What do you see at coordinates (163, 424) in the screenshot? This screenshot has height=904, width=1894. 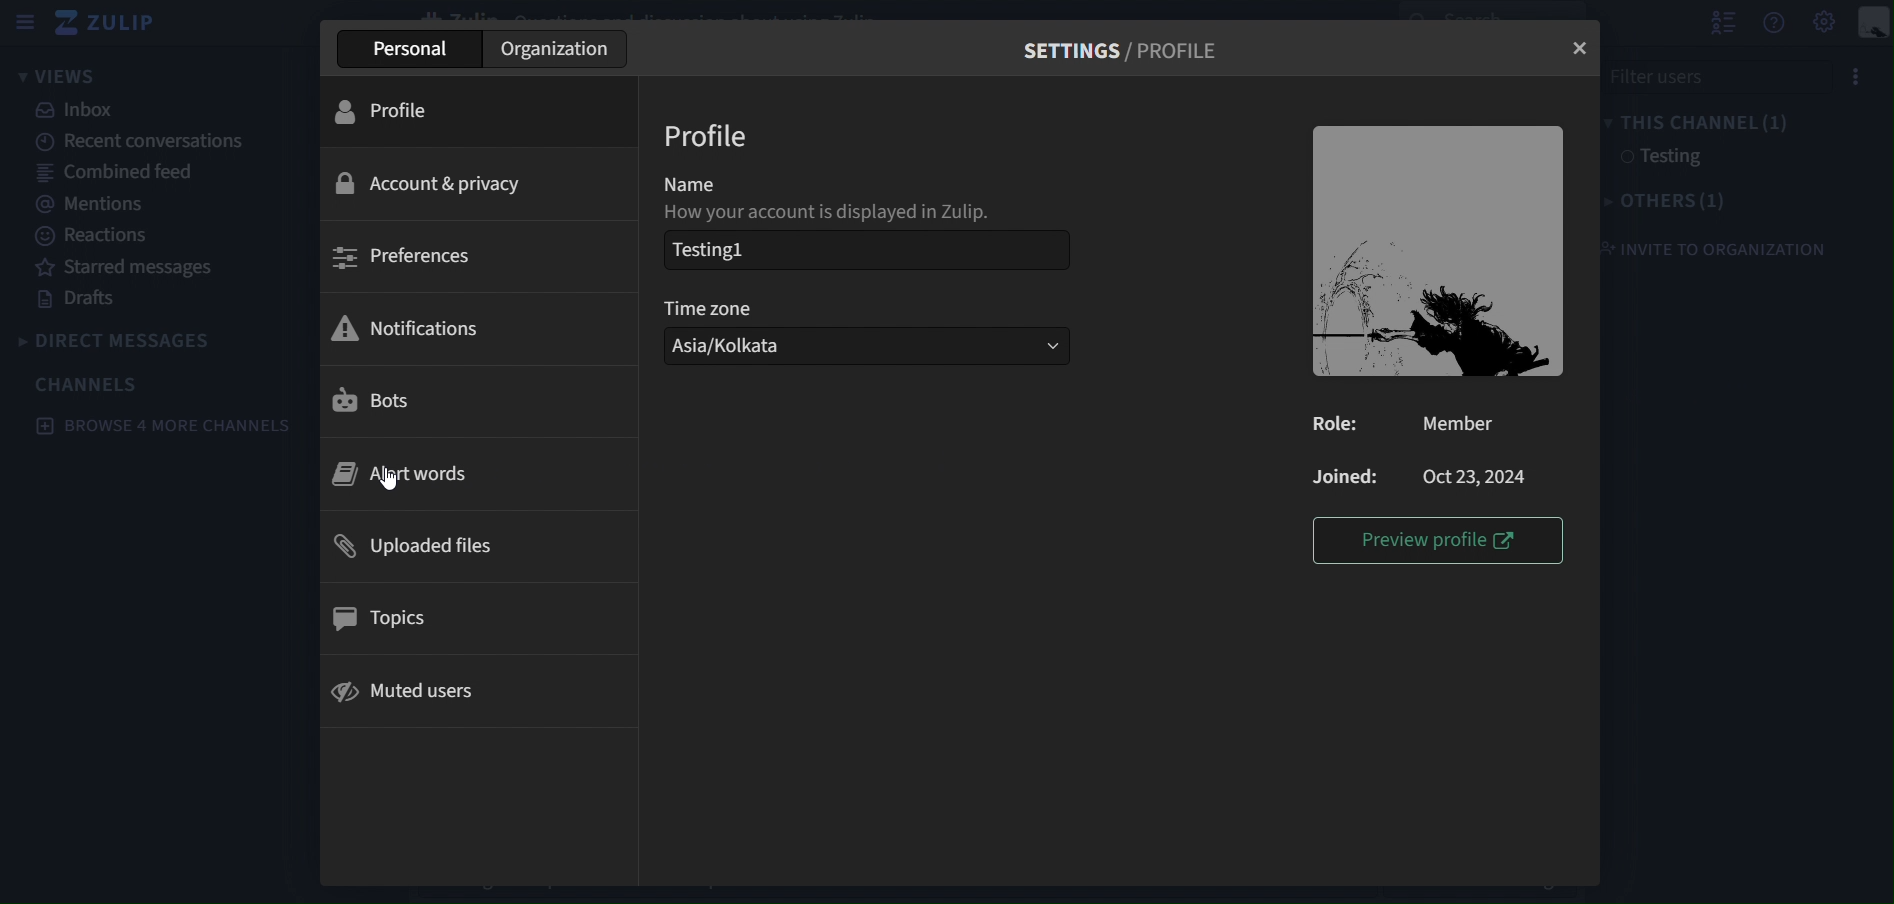 I see `browse 4 more channels` at bounding box center [163, 424].